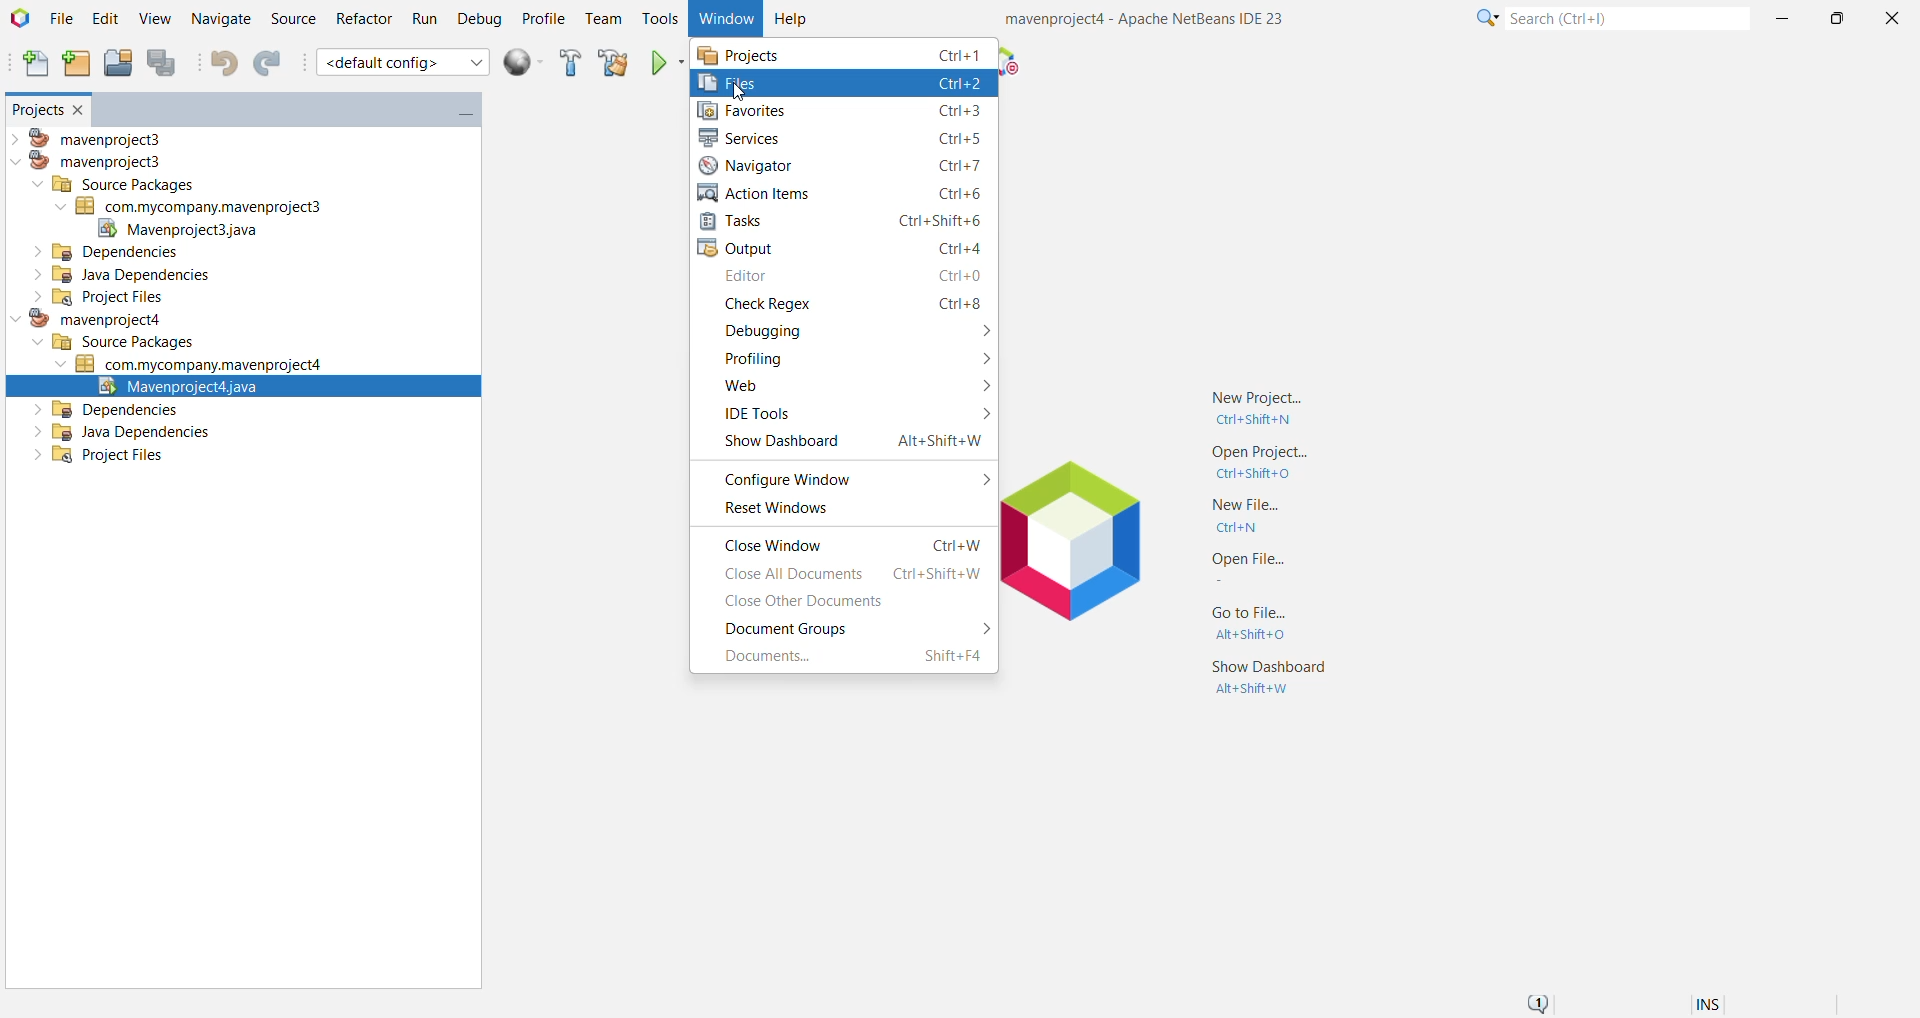  I want to click on Editor, so click(851, 278).